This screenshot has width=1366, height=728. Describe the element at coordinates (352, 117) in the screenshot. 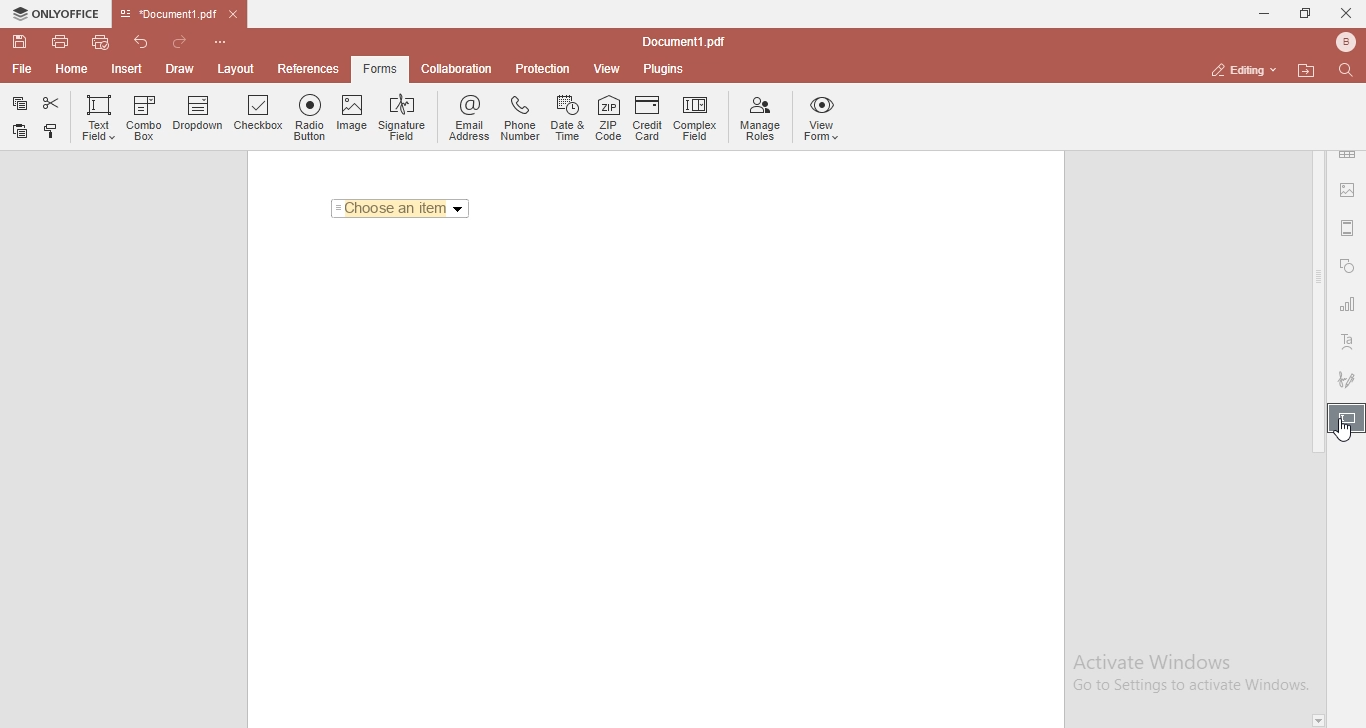

I see `image` at that location.